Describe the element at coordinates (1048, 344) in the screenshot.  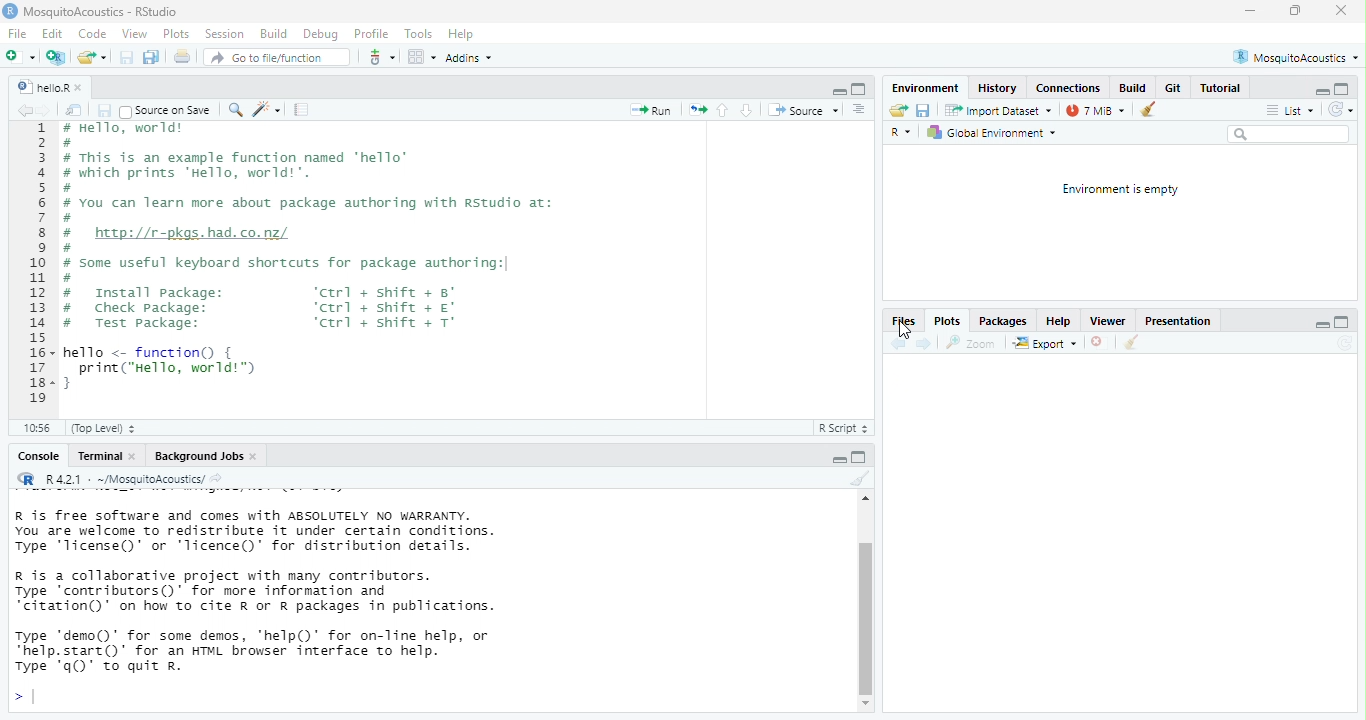
I see `export` at that location.